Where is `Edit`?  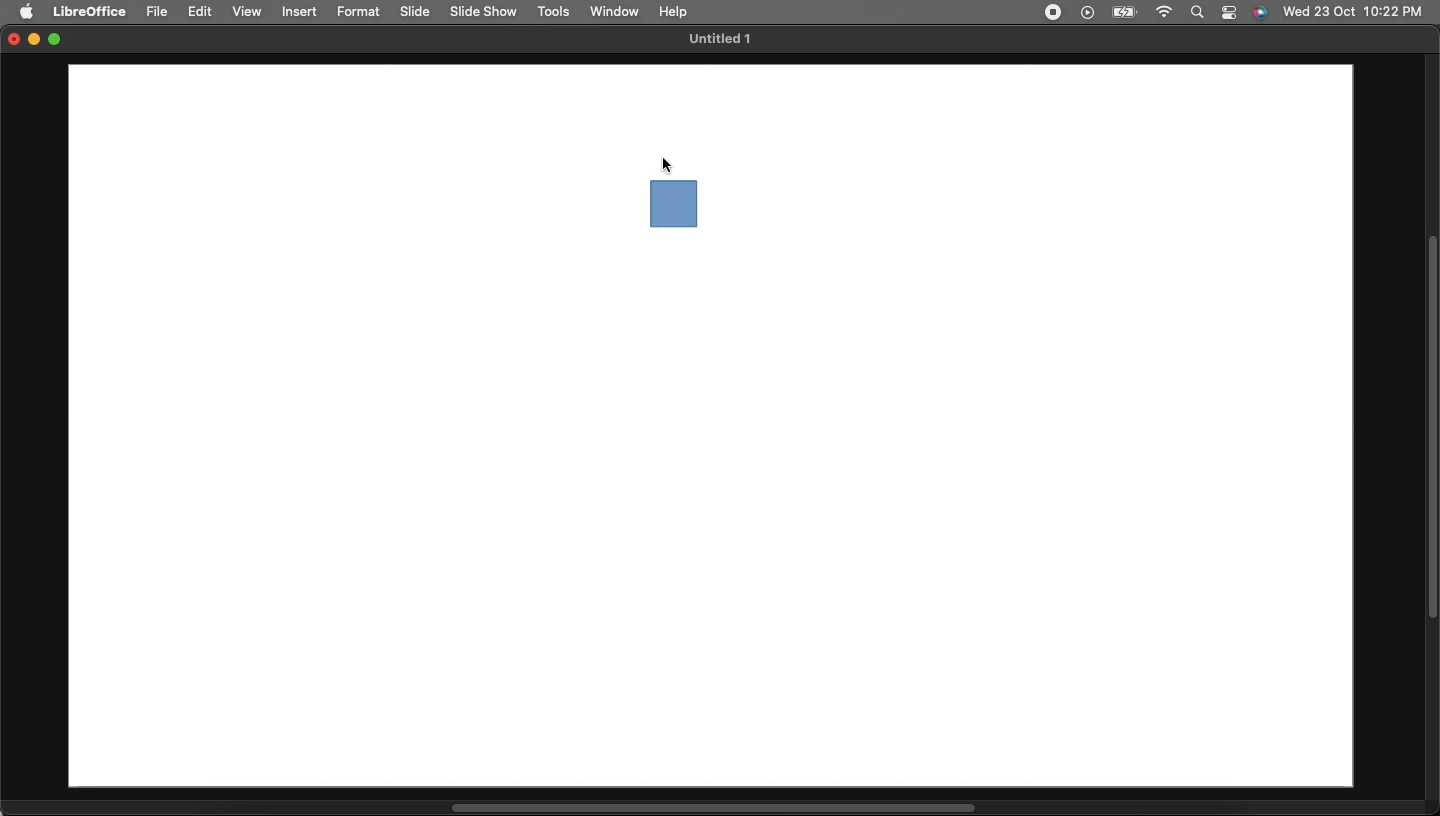 Edit is located at coordinates (202, 12).